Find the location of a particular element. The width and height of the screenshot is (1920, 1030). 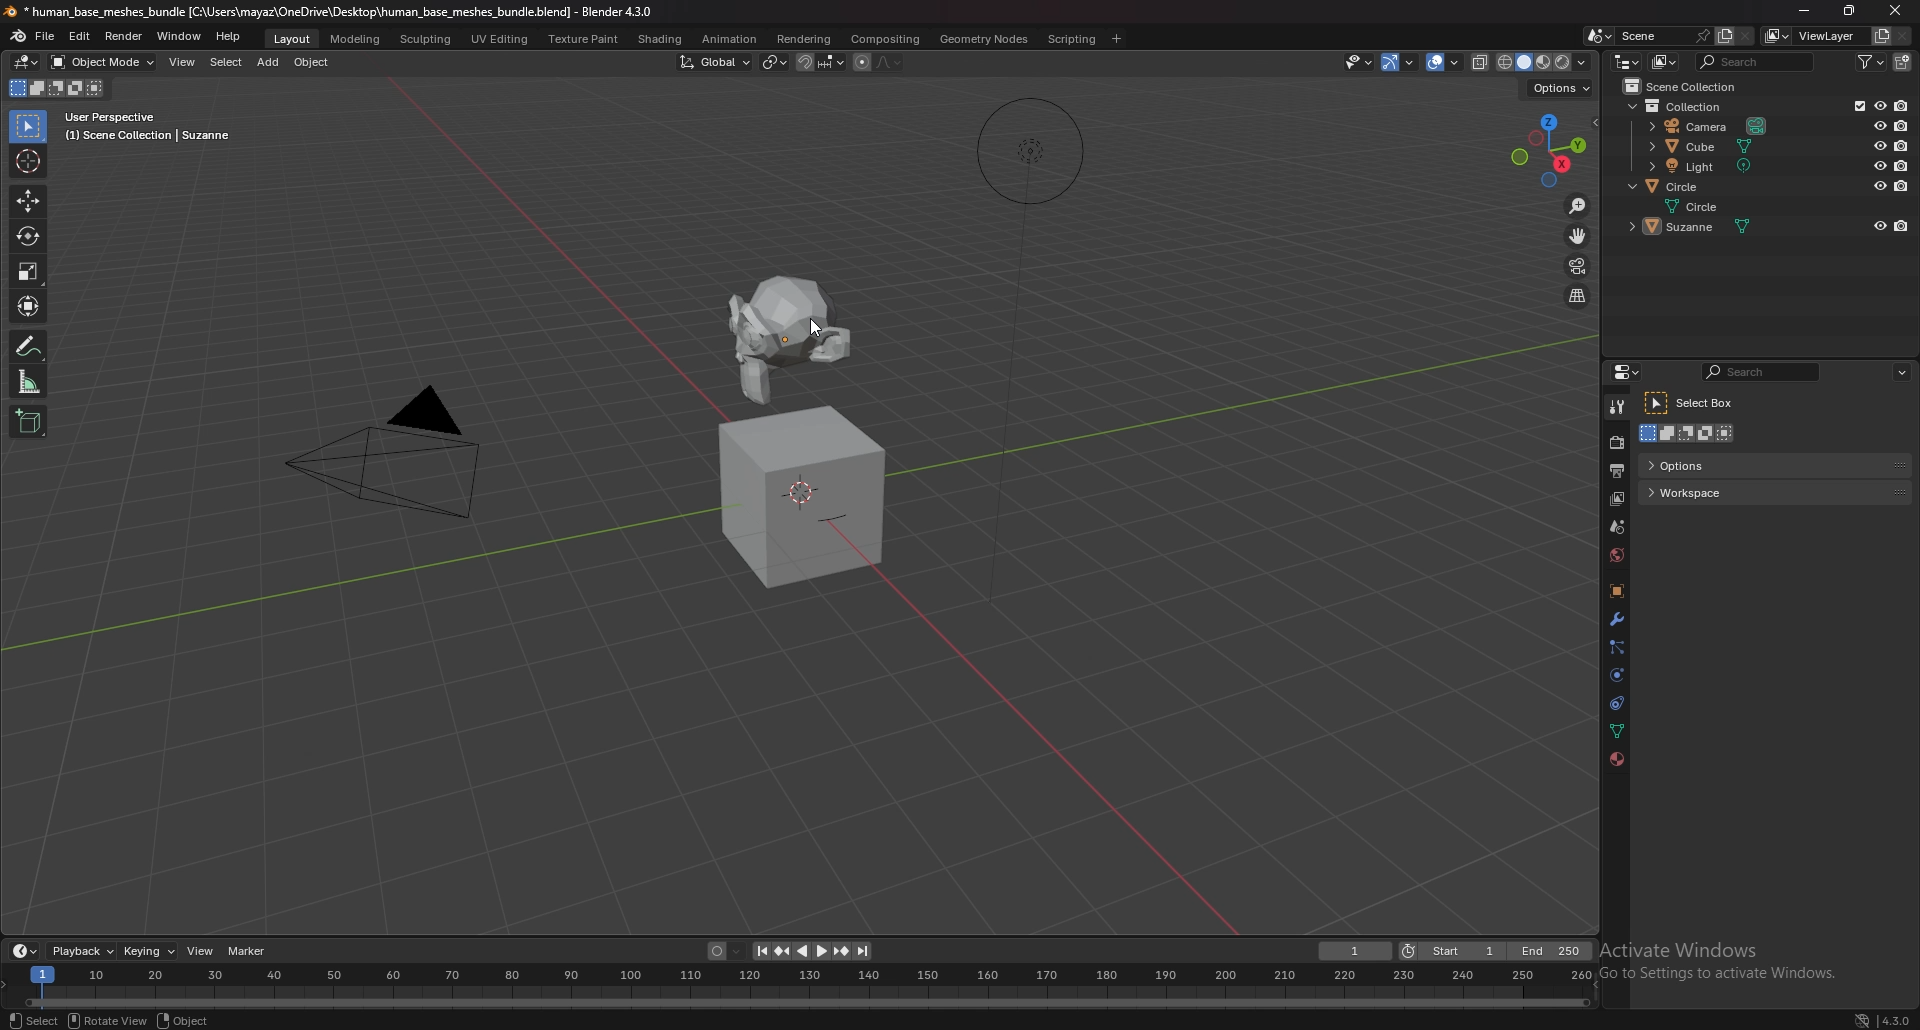

new collection is located at coordinates (1901, 62).